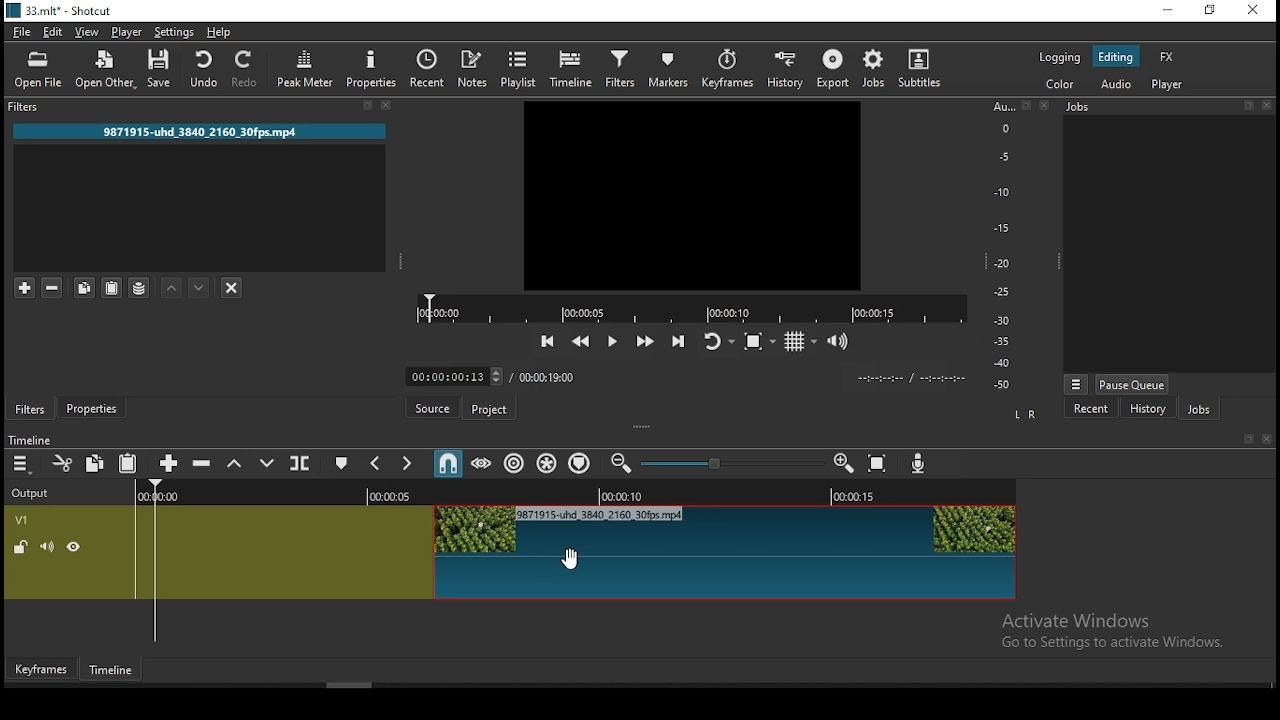 This screenshot has width=1280, height=720. Describe the element at coordinates (1044, 107) in the screenshot. I see `close` at that location.